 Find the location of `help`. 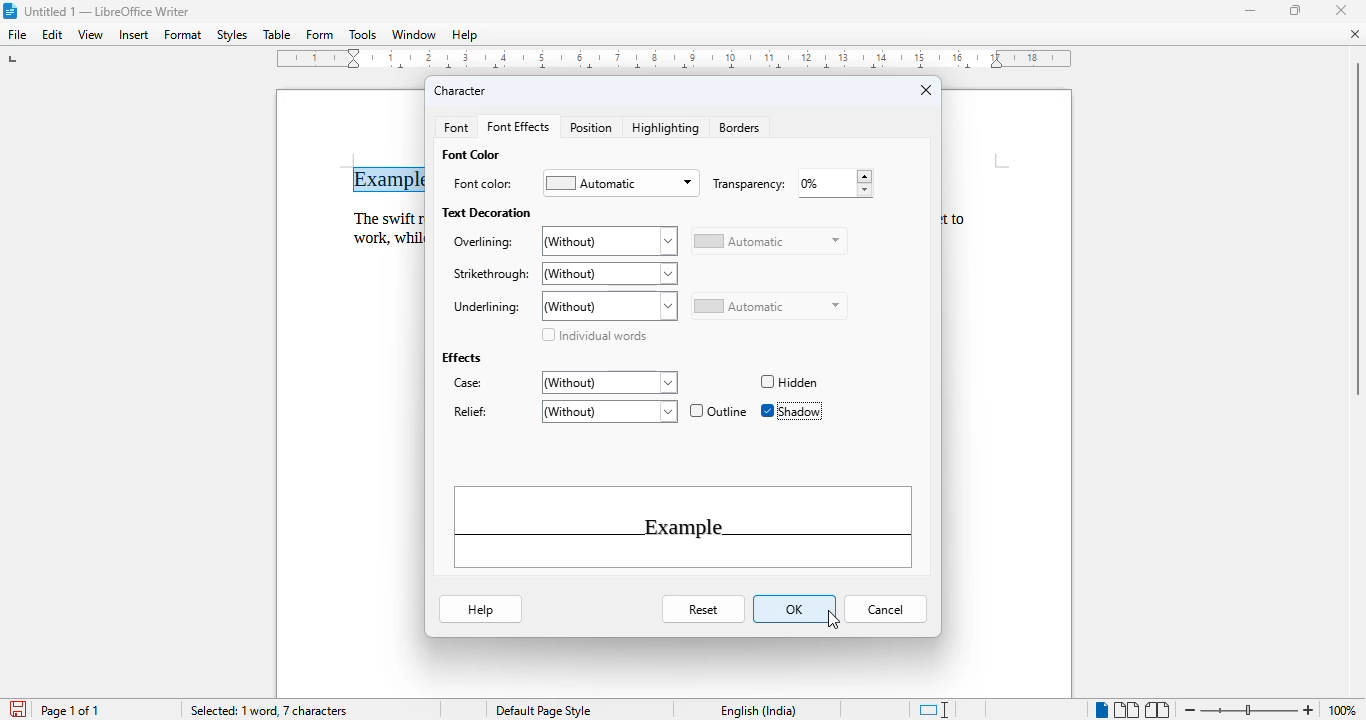

help is located at coordinates (465, 35).